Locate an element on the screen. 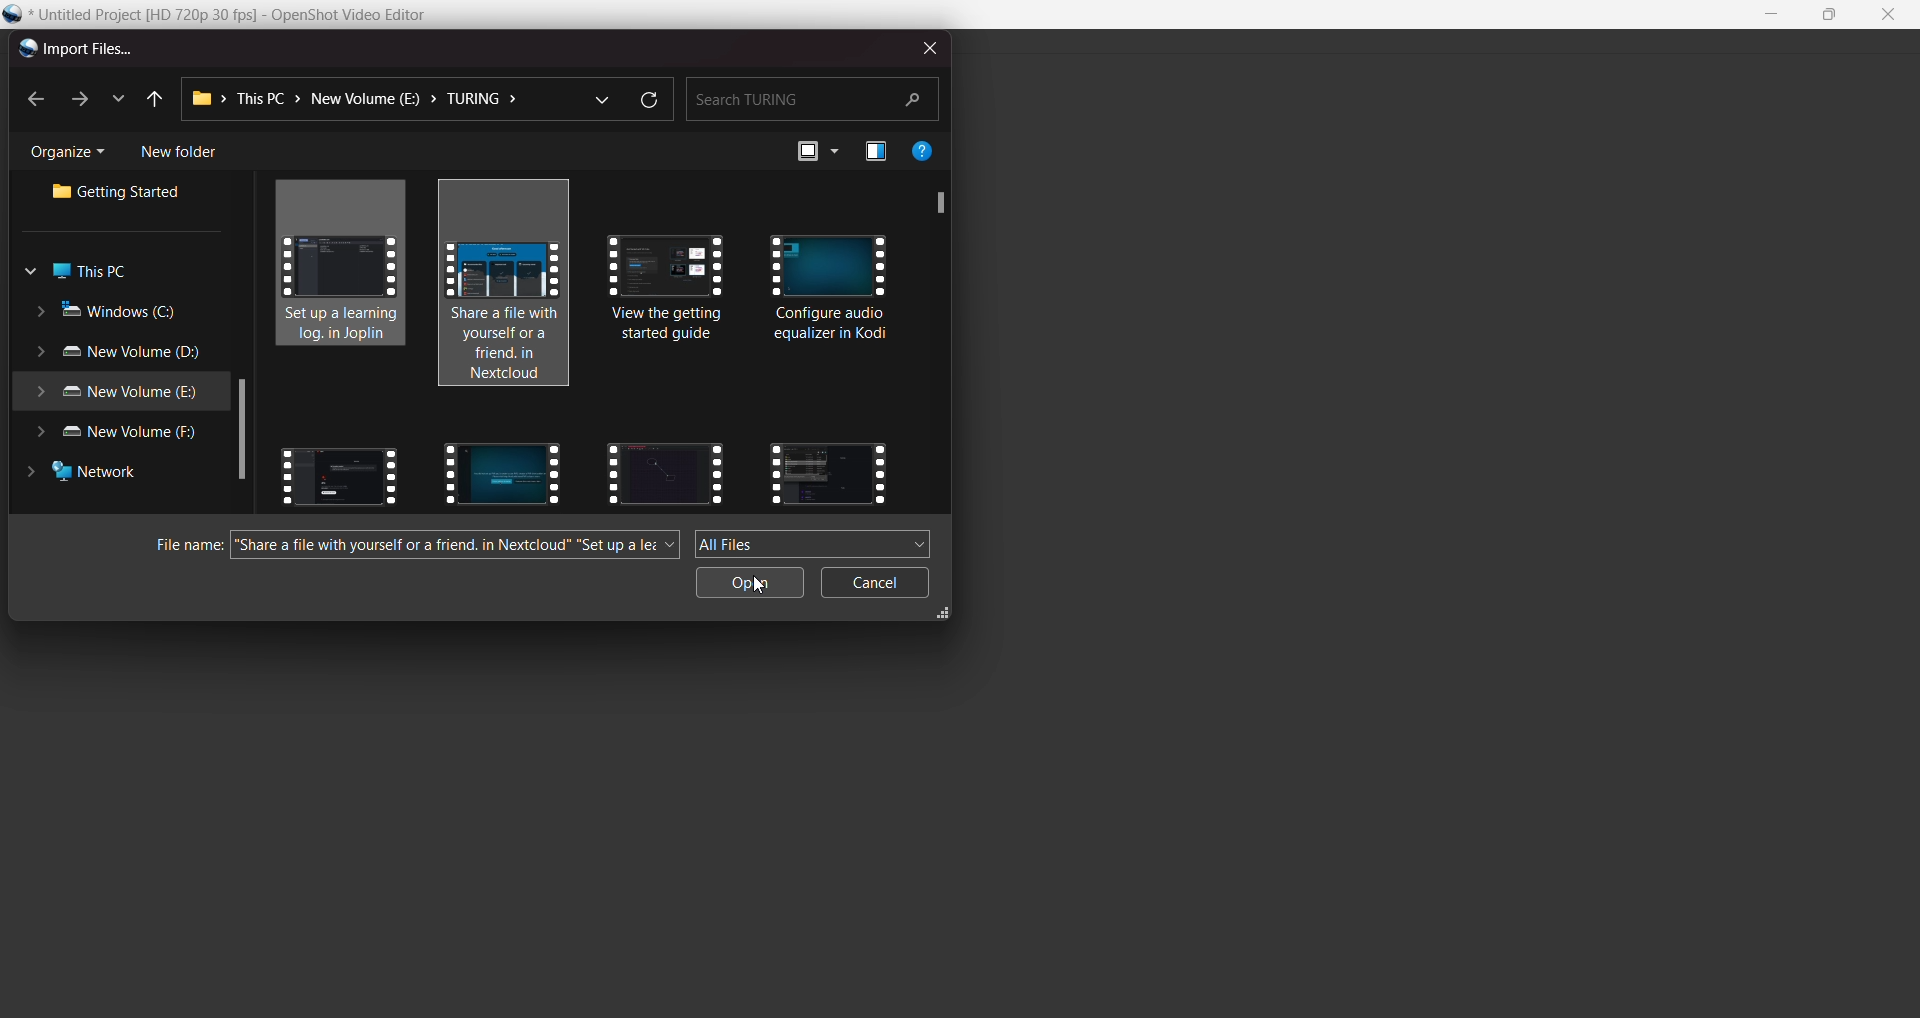 The height and width of the screenshot is (1018, 1920). this pc is located at coordinates (83, 272).